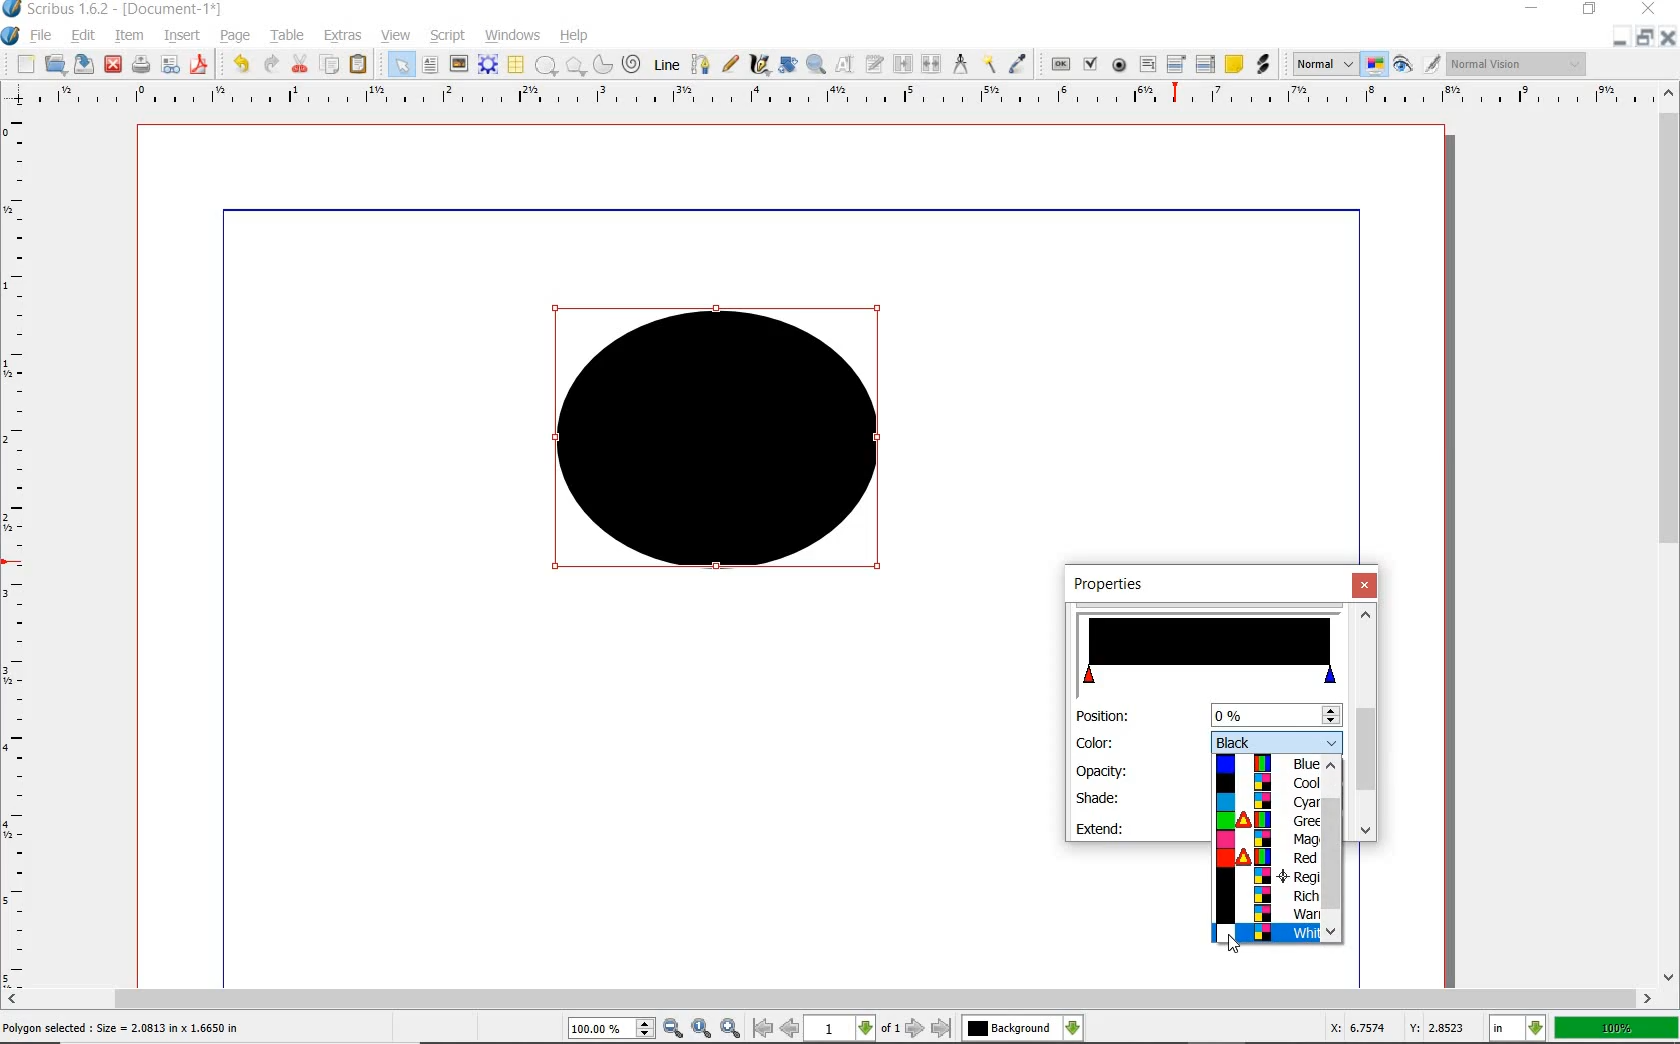  Describe the element at coordinates (578, 34) in the screenshot. I see `HELP` at that location.